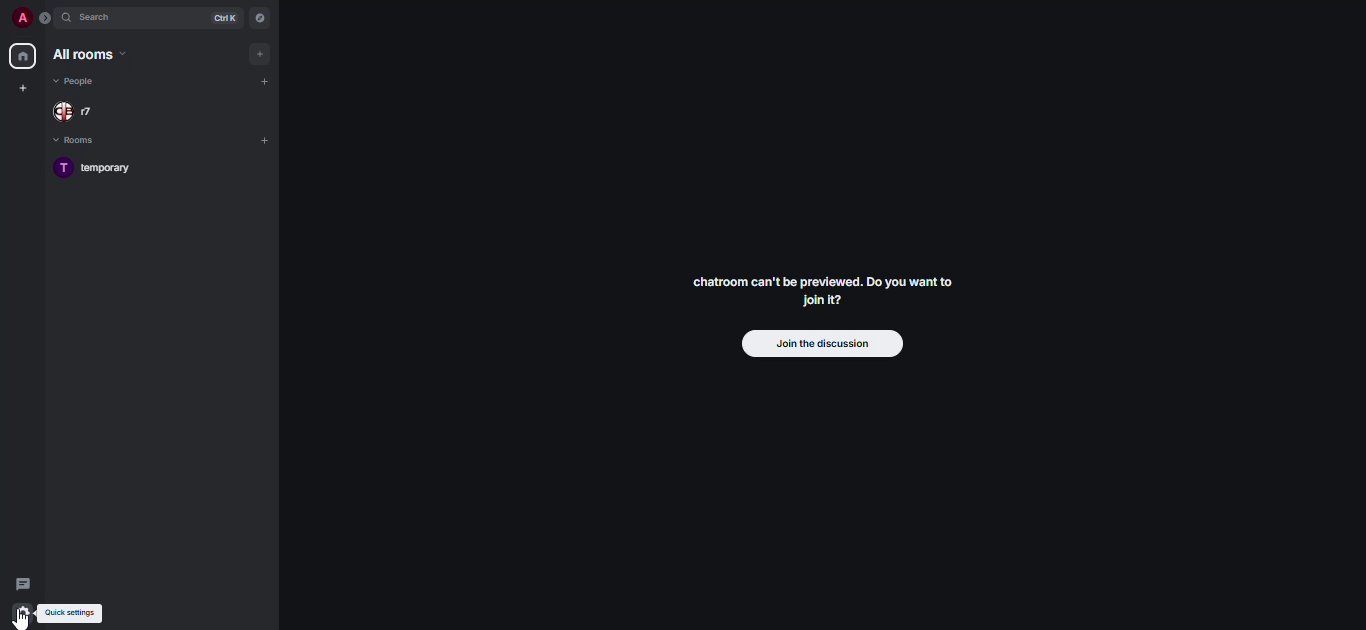 This screenshot has height=630, width=1366. I want to click on room, so click(104, 166).